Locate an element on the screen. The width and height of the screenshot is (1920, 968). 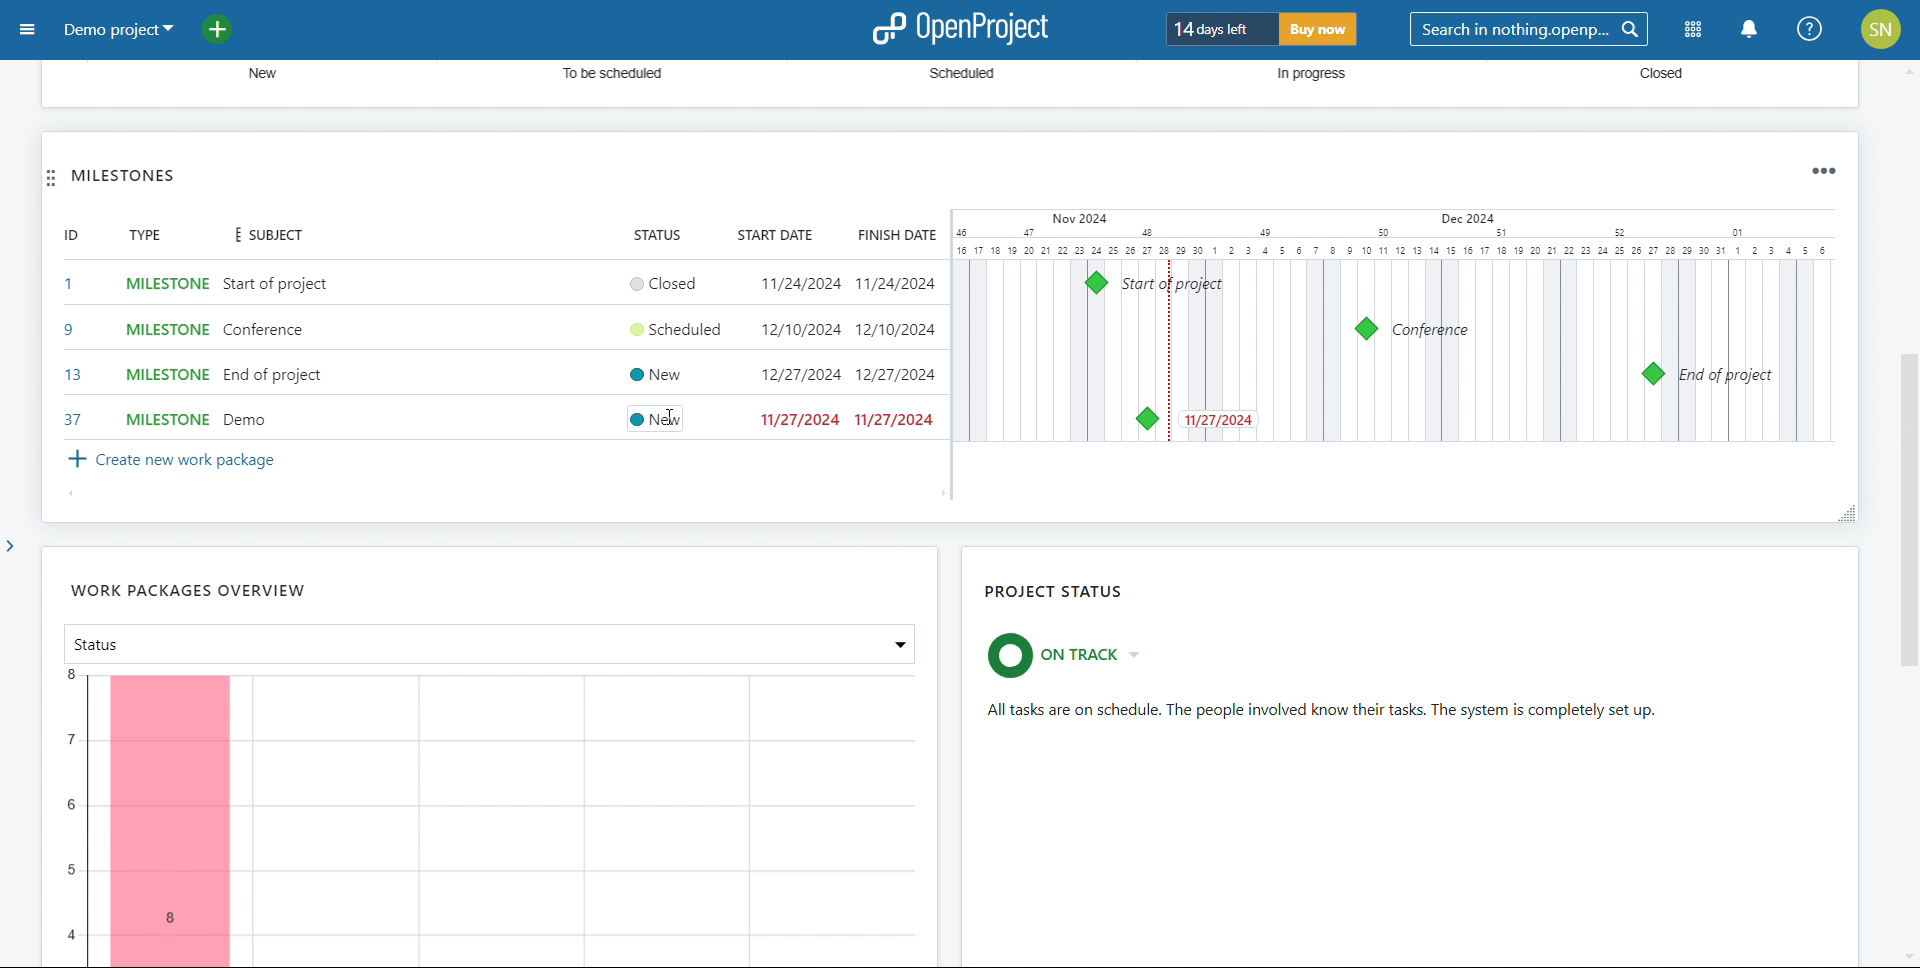
scroll bar is located at coordinates (1908, 532).